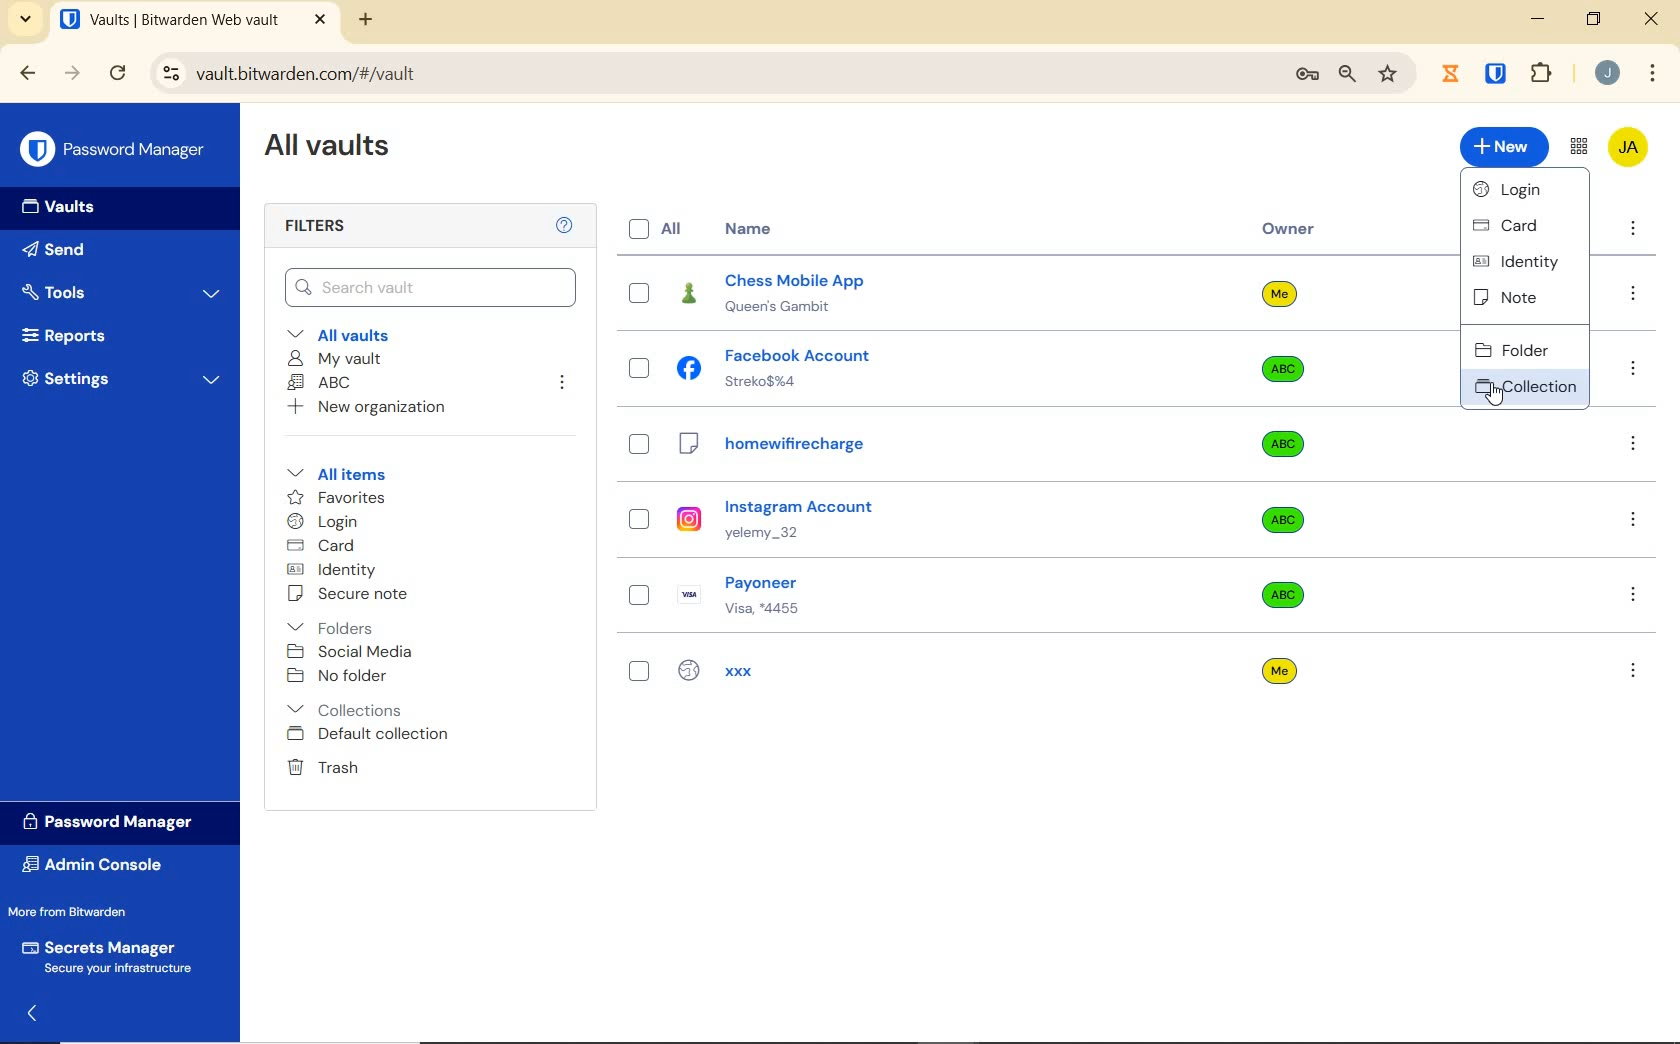 This screenshot has width=1680, height=1044. Describe the element at coordinates (1497, 74) in the screenshot. I see `bitwarden extension` at that location.